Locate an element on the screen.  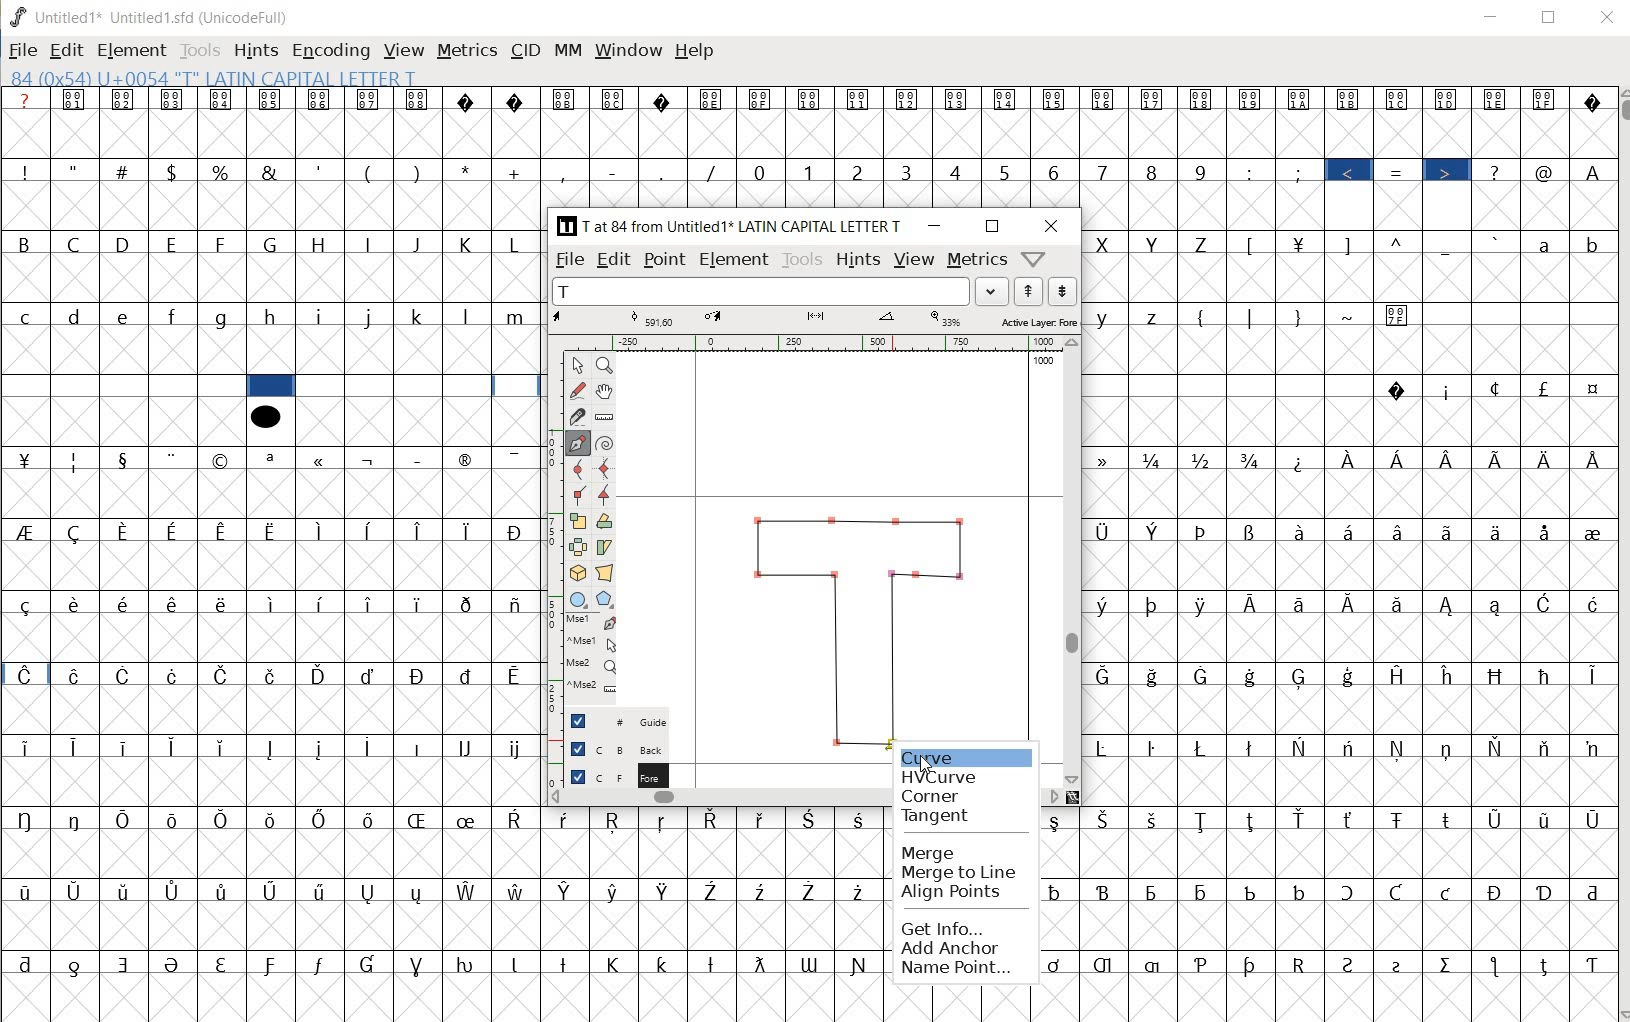
scrollbar is located at coordinates (1620, 553).